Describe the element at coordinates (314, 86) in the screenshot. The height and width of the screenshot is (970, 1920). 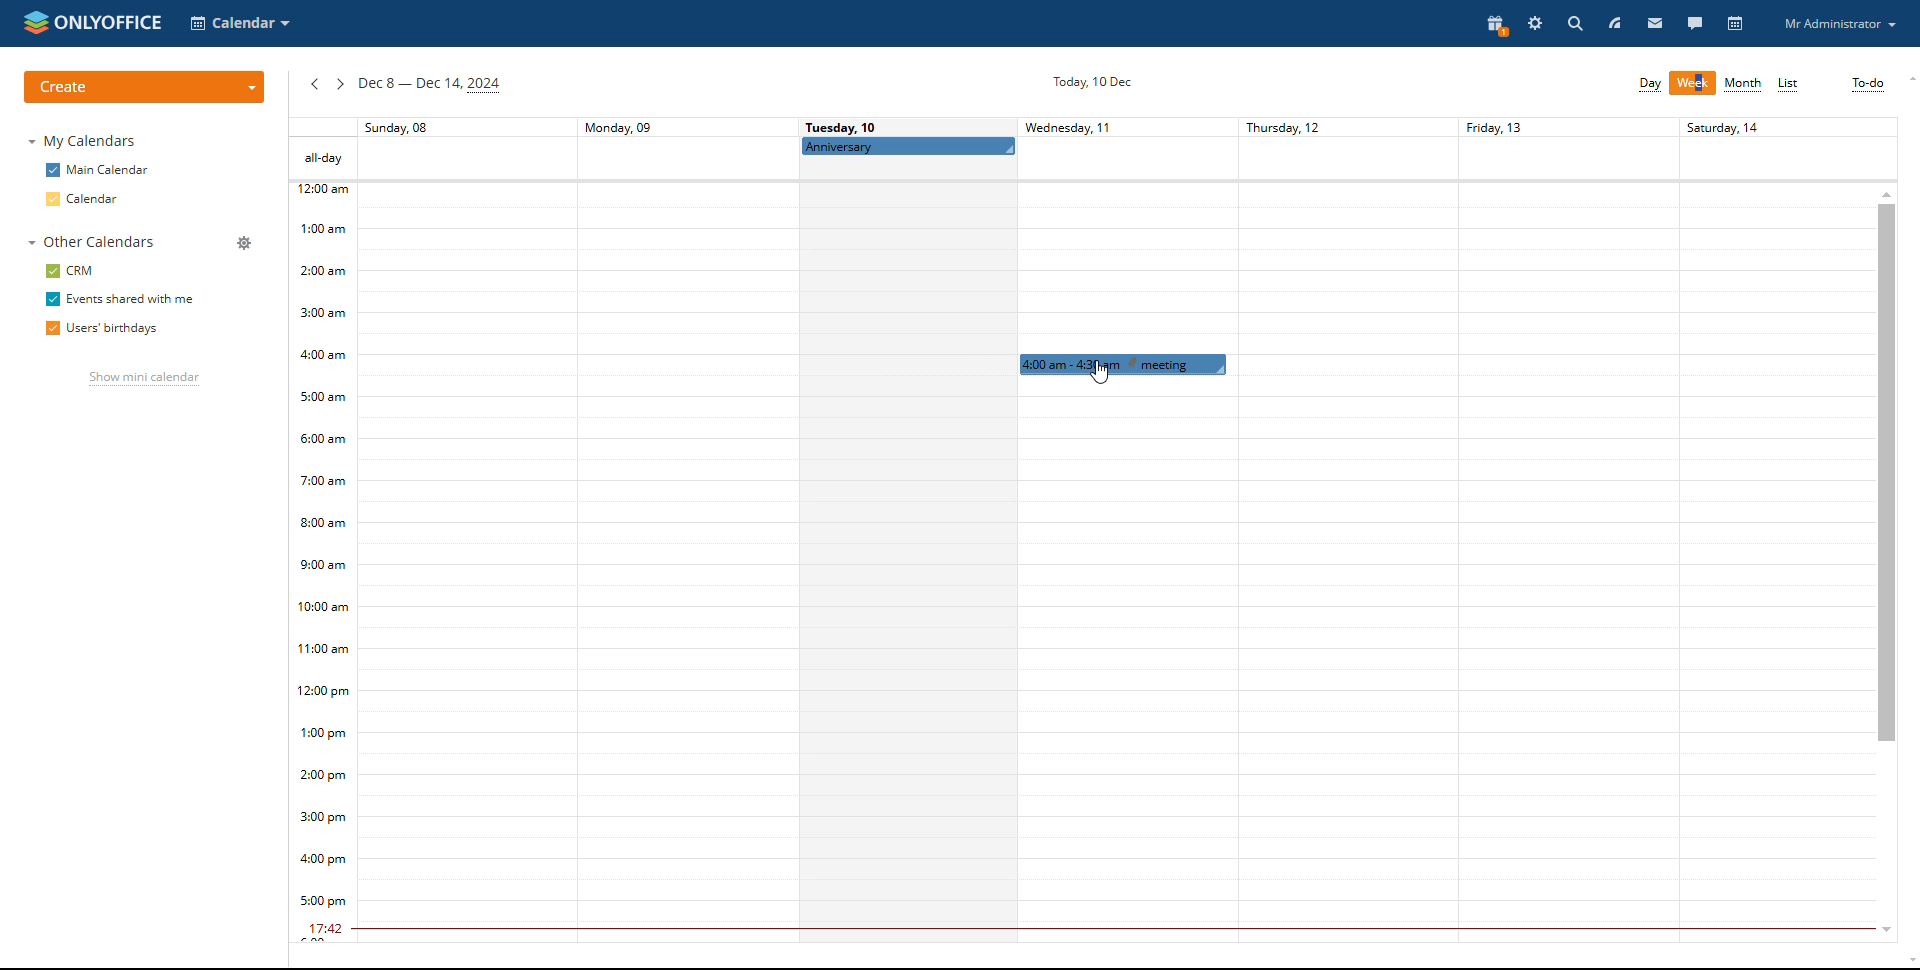
I see `previous week` at that location.